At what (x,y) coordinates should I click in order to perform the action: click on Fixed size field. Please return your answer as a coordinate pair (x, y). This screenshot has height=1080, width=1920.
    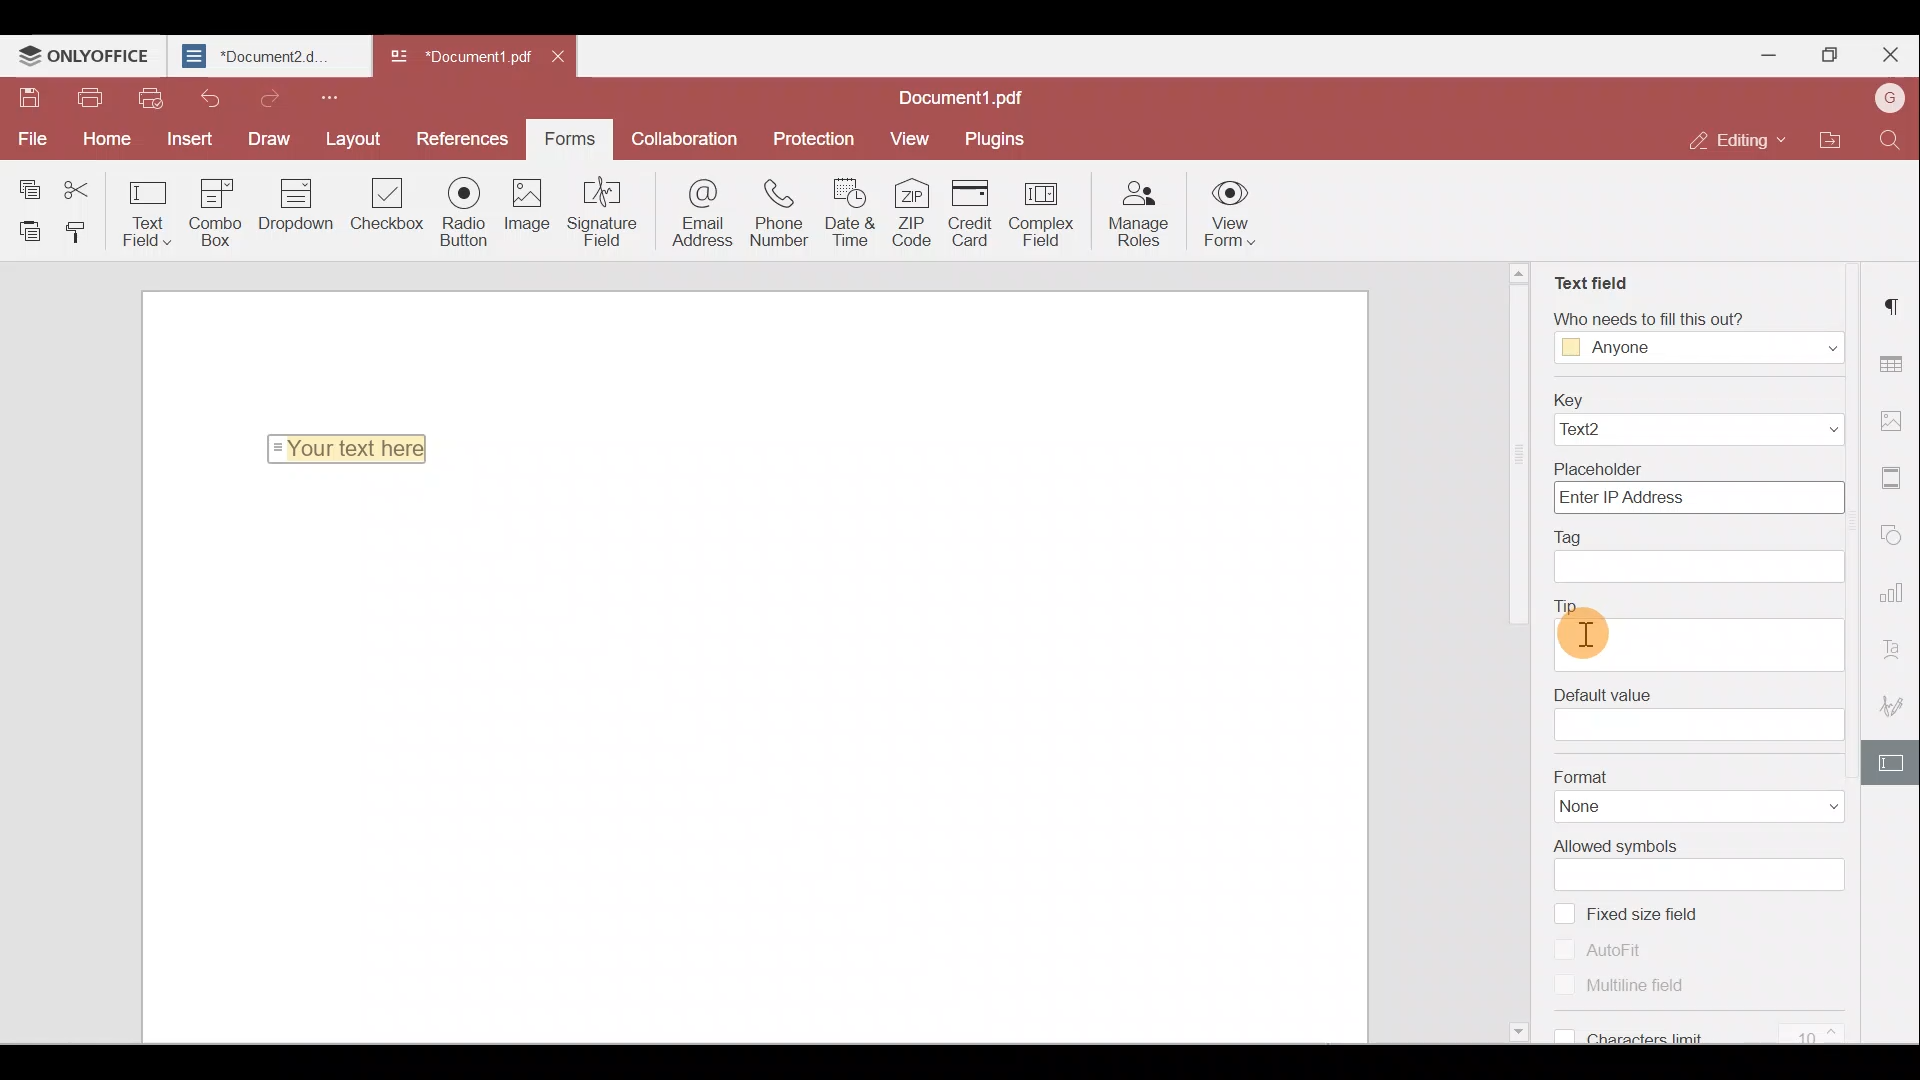
    Looking at the image, I should click on (1662, 915).